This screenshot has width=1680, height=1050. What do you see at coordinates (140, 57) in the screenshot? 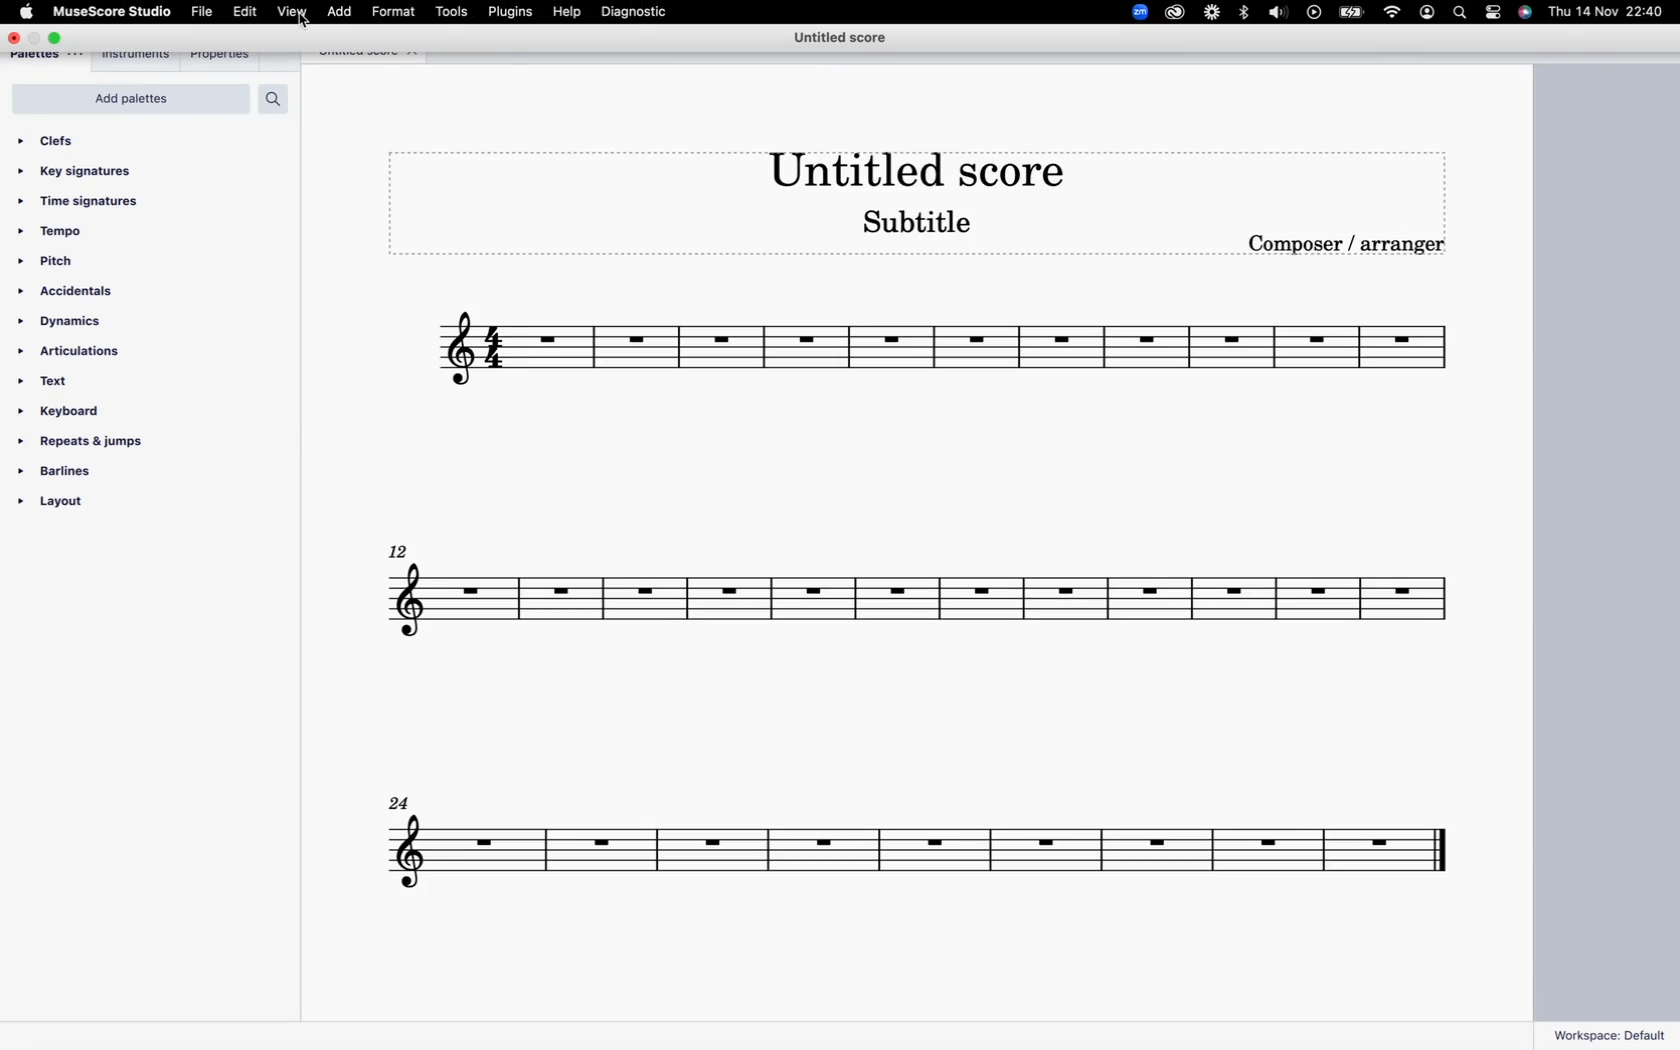
I see `instruments` at bounding box center [140, 57].